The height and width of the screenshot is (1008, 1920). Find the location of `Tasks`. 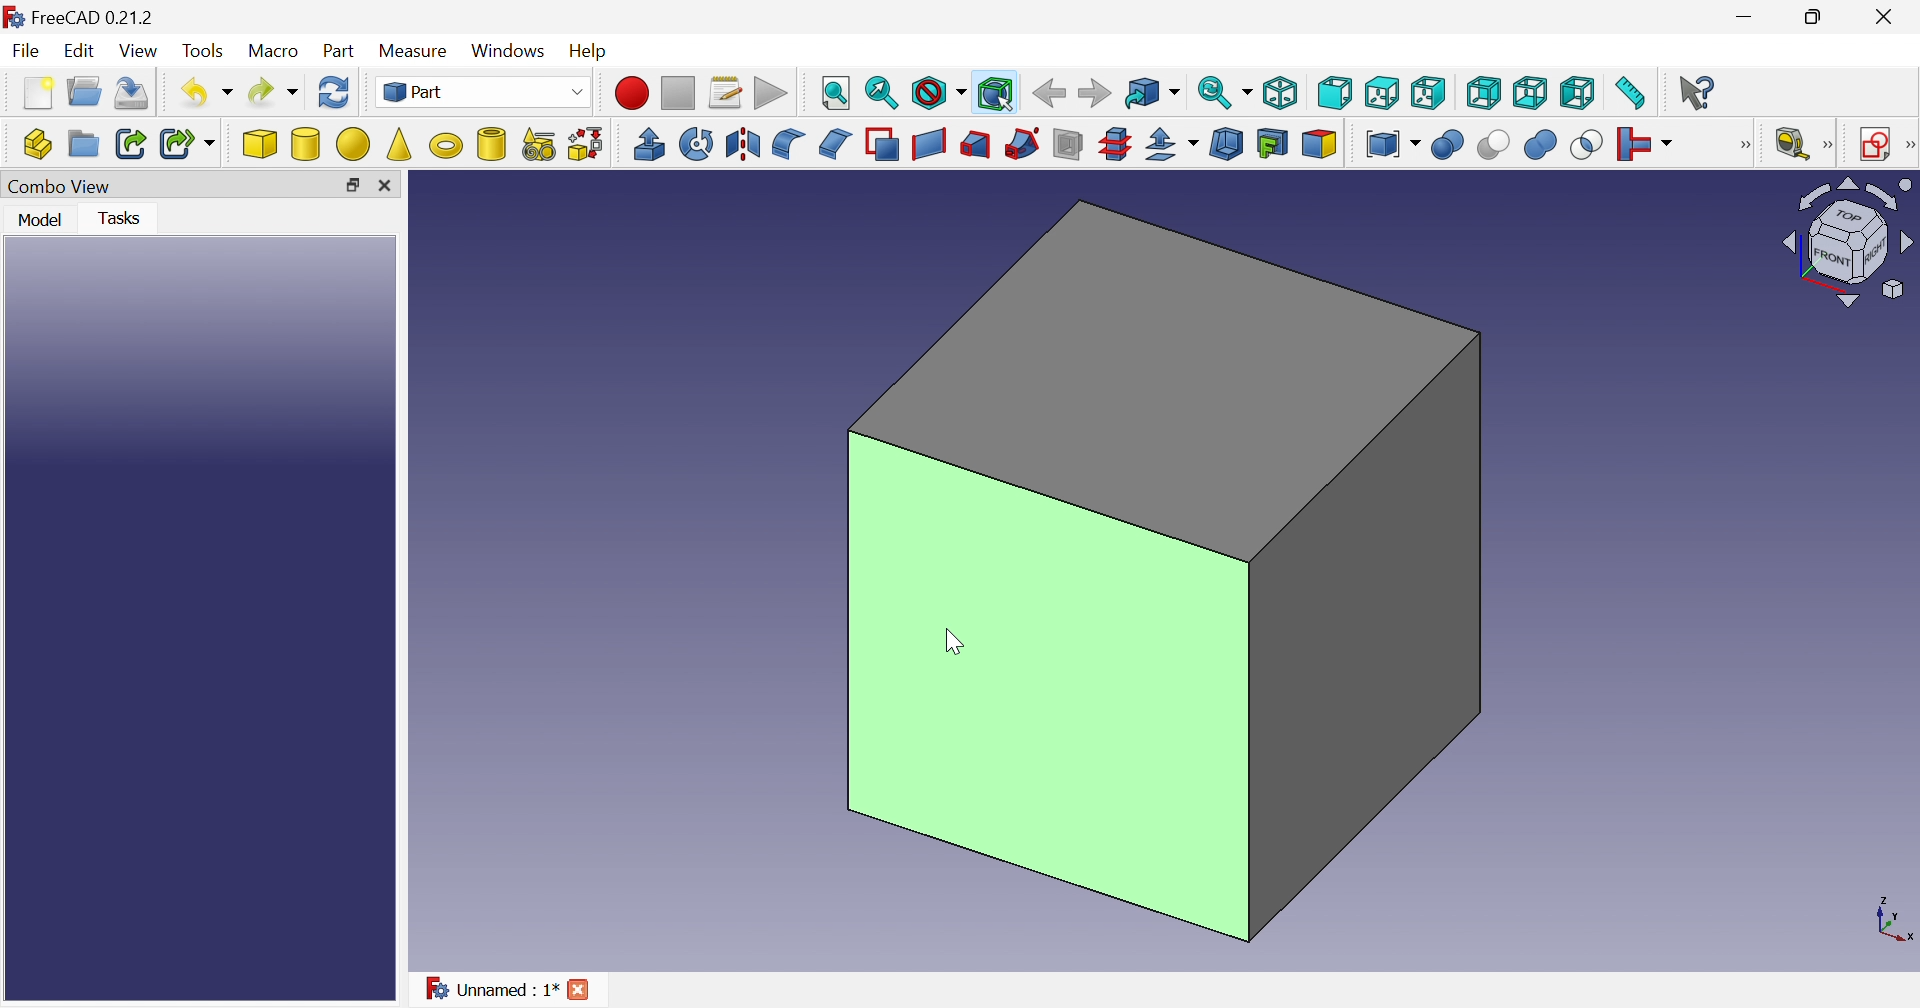

Tasks is located at coordinates (126, 217).